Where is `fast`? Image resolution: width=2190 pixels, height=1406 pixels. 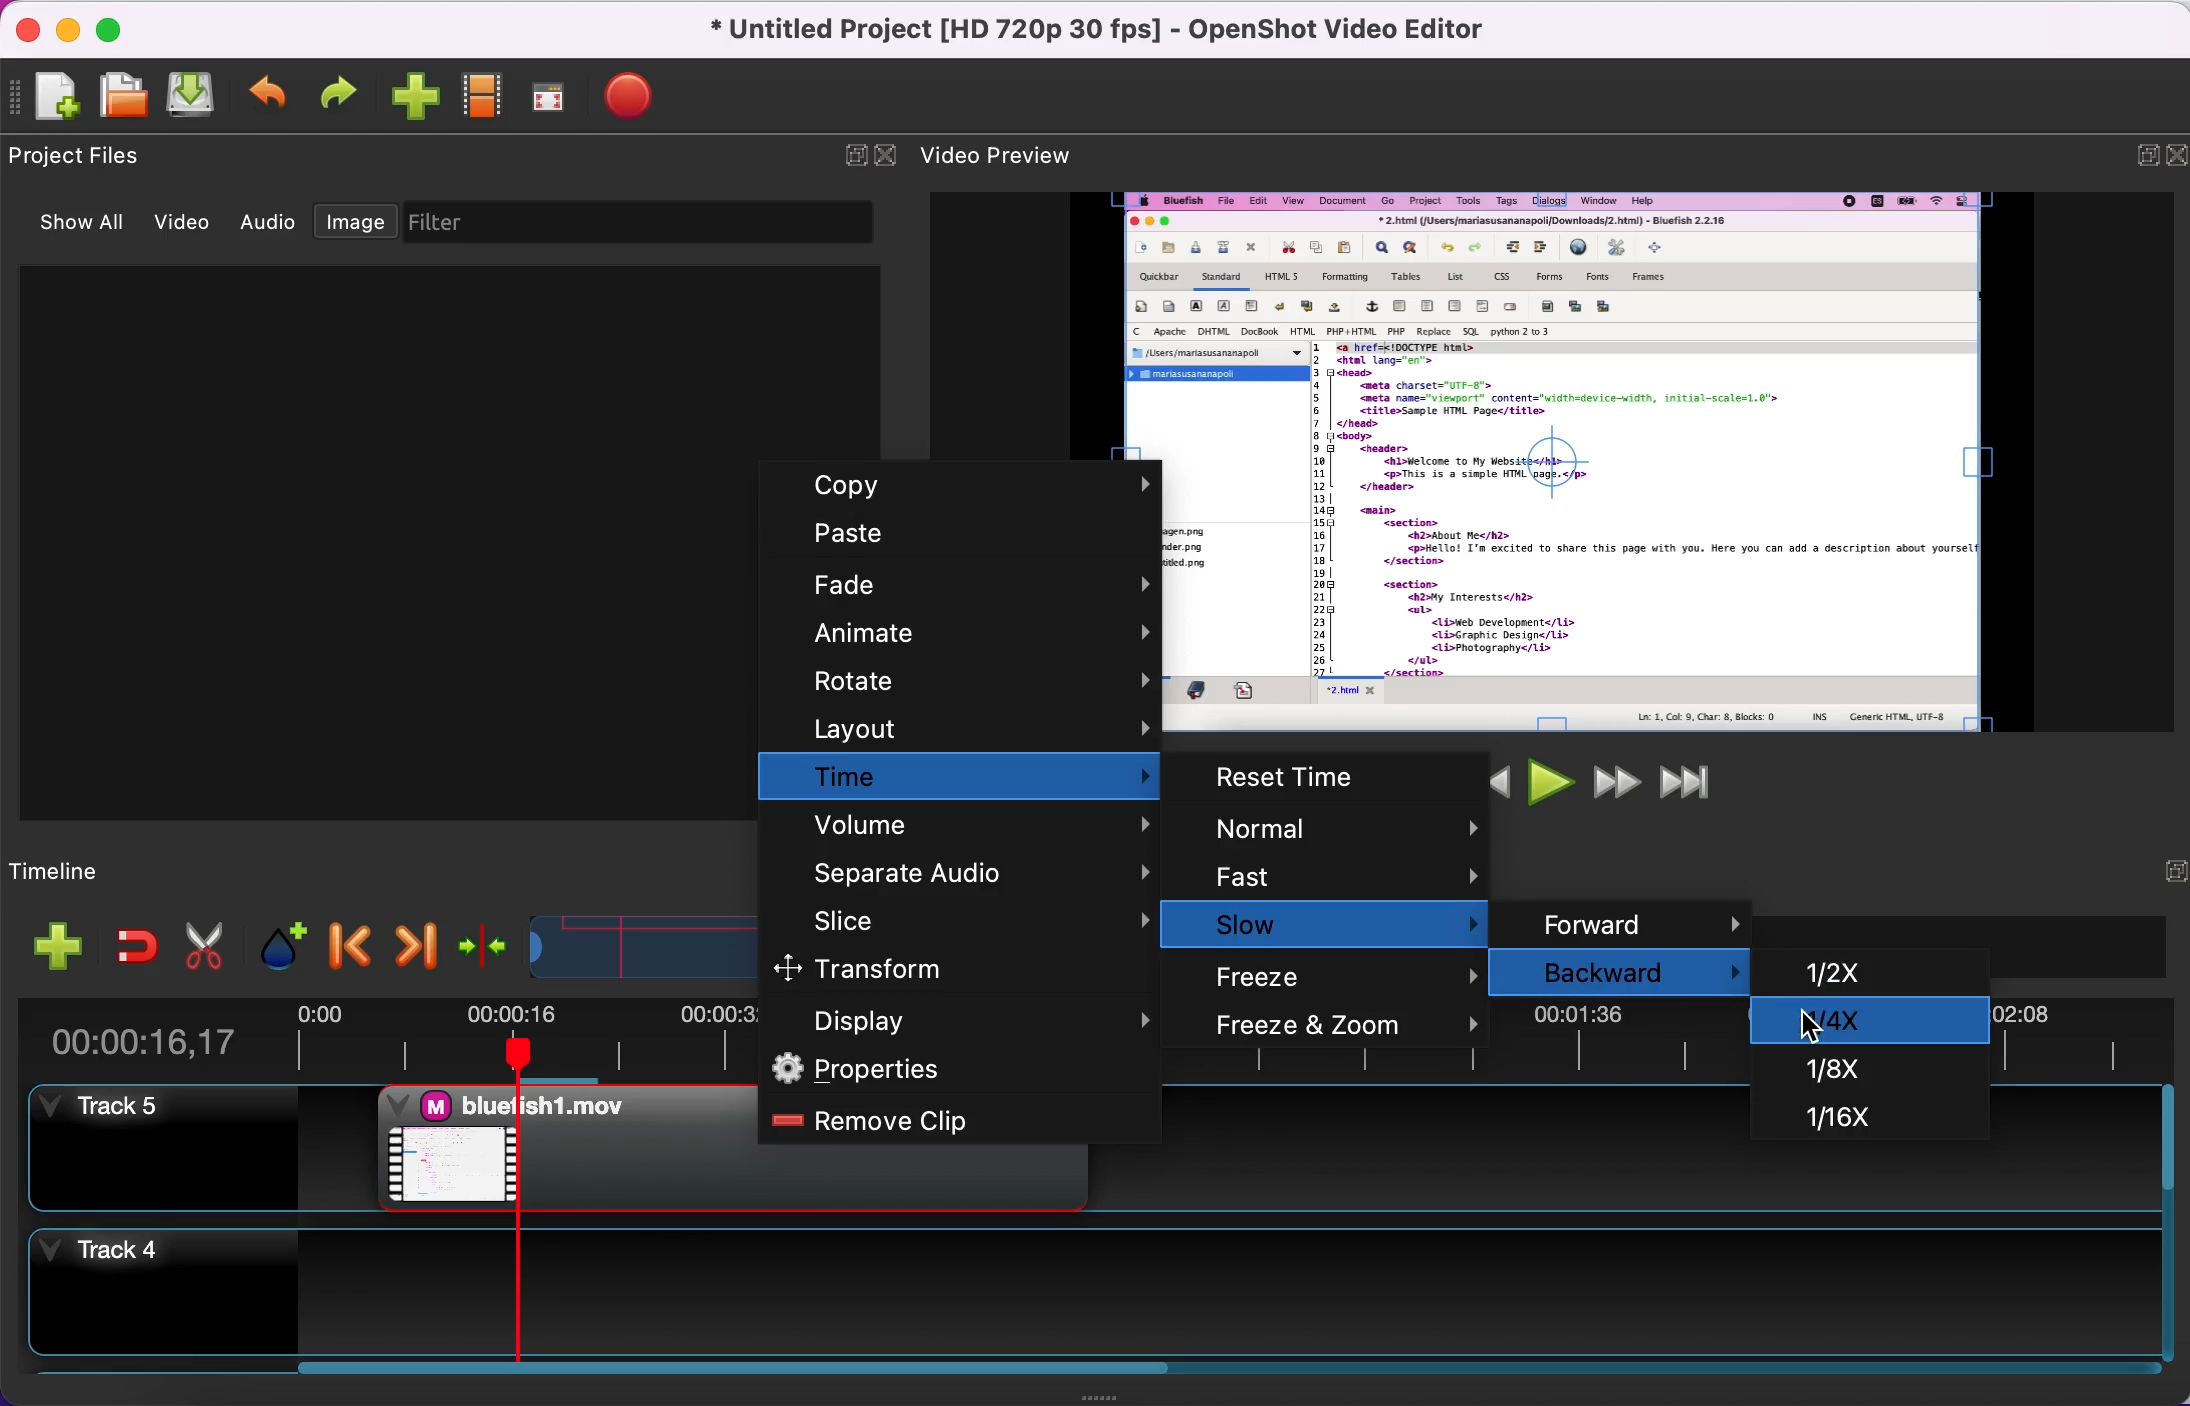 fast is located at coordinates (1340, 877).